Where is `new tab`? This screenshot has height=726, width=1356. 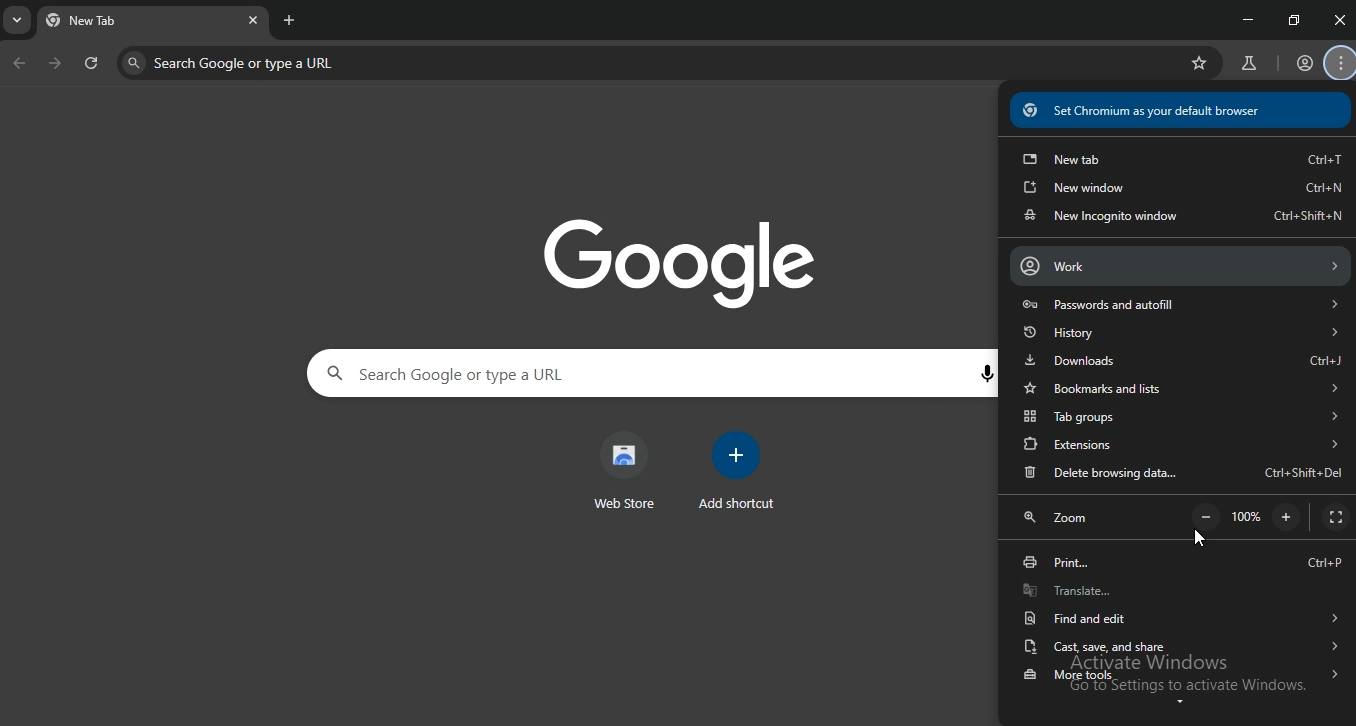 new tab is located at coordinates (1180, 155).